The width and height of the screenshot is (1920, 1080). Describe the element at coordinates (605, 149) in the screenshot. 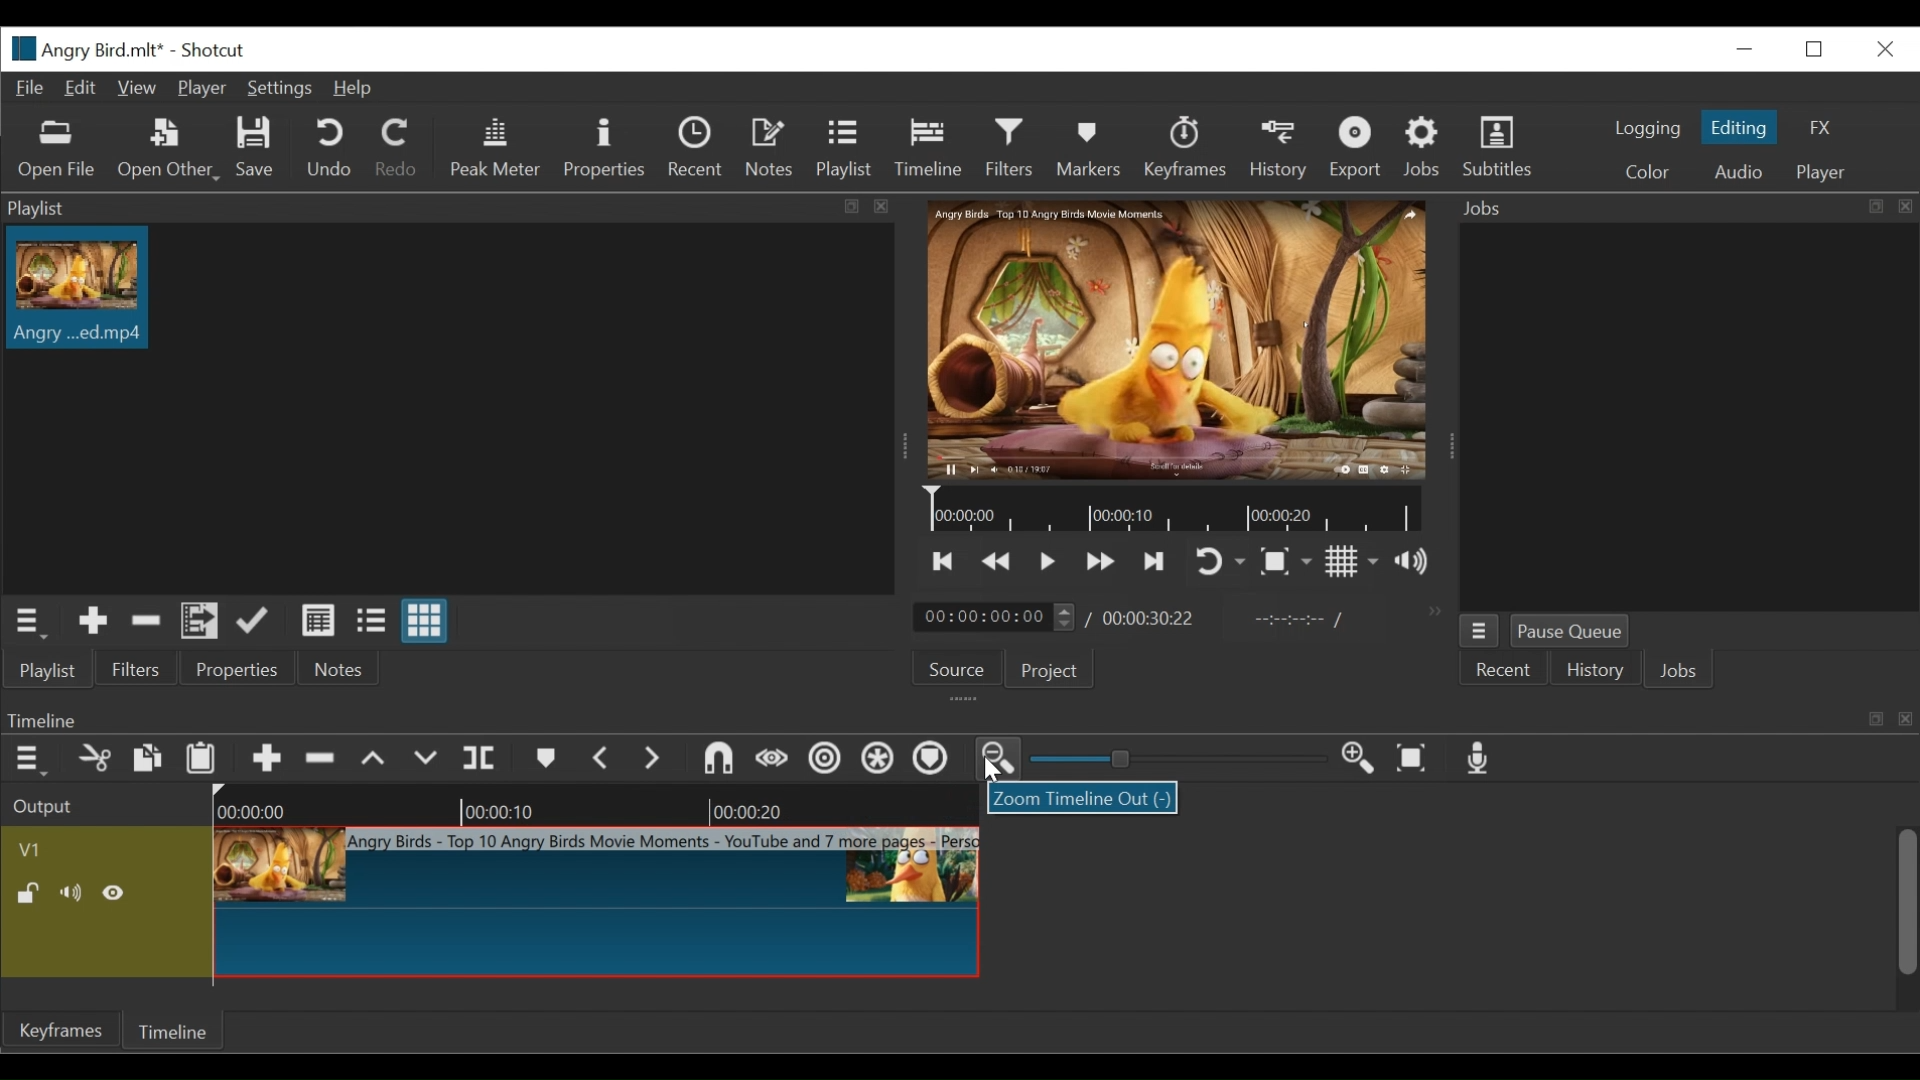

I see `Properties` at that location.